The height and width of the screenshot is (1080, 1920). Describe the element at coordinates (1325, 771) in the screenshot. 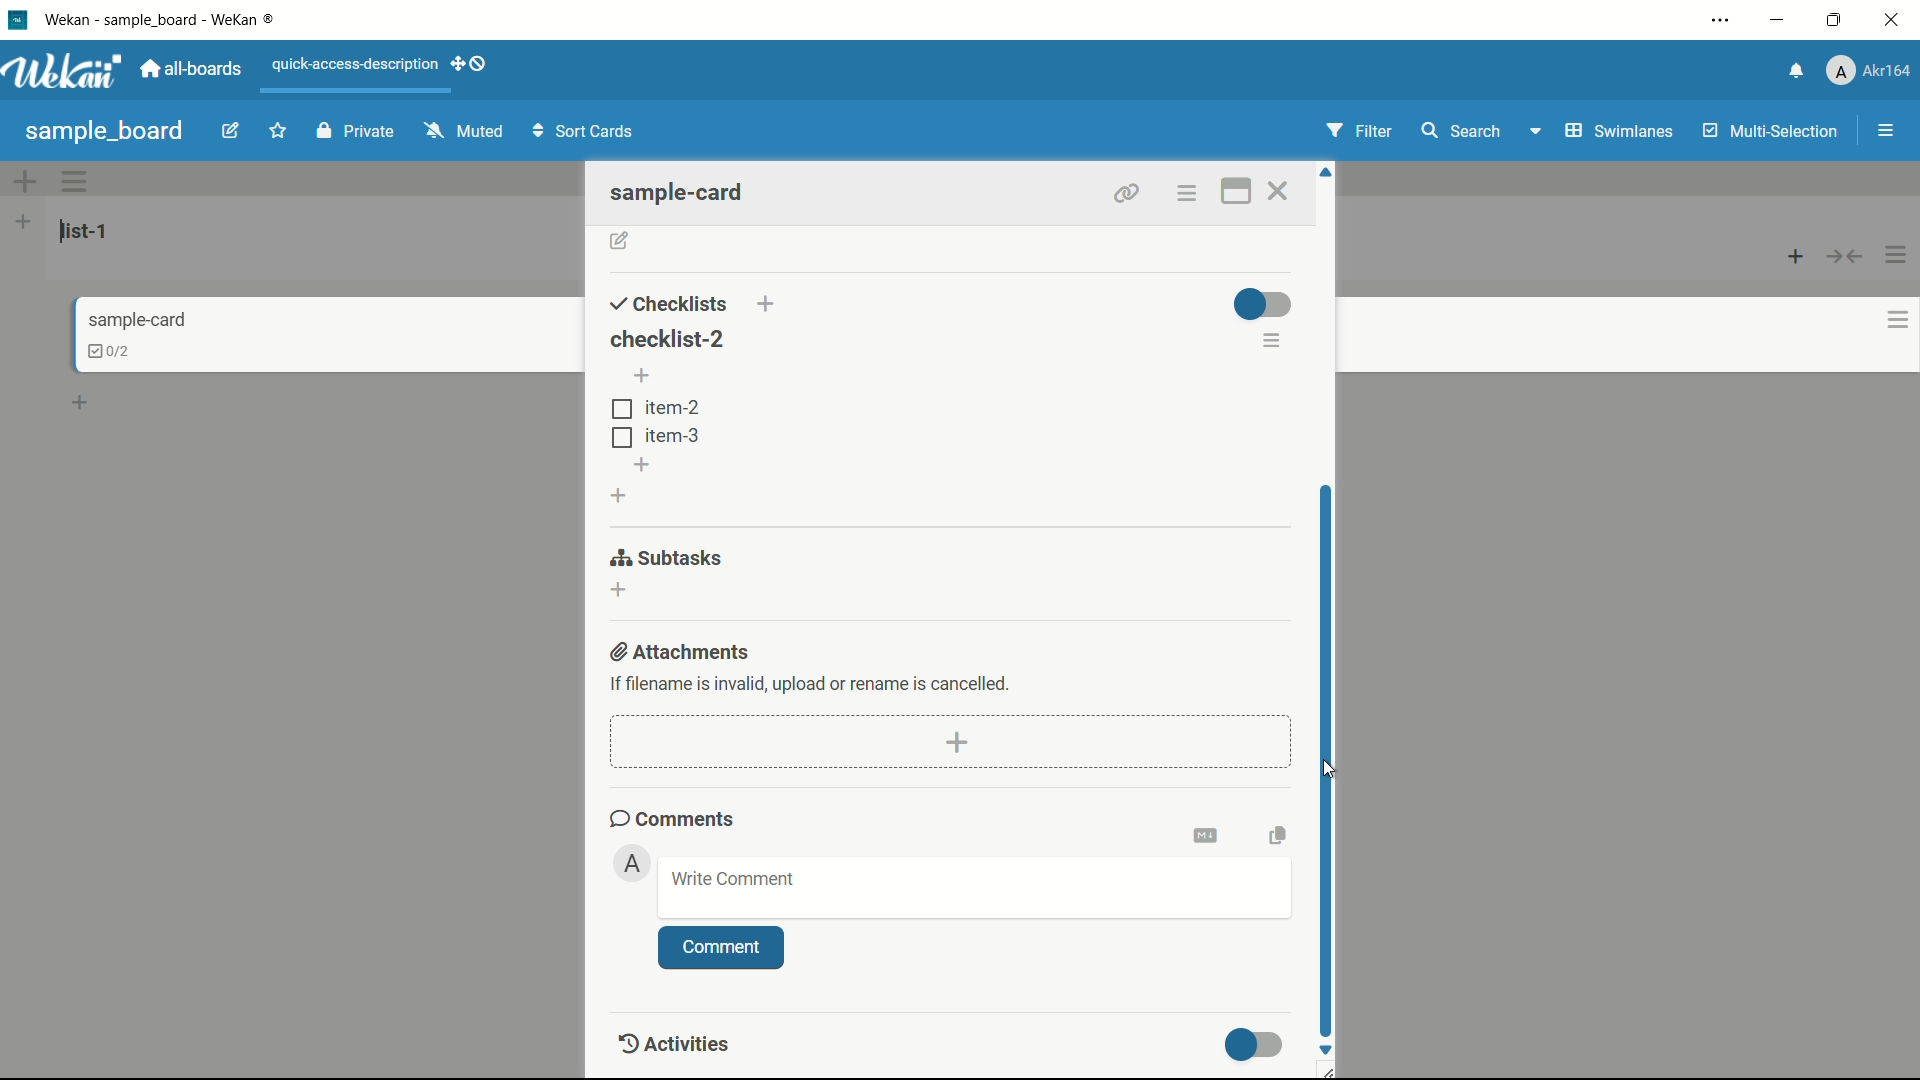

I see `cursor` at that location.